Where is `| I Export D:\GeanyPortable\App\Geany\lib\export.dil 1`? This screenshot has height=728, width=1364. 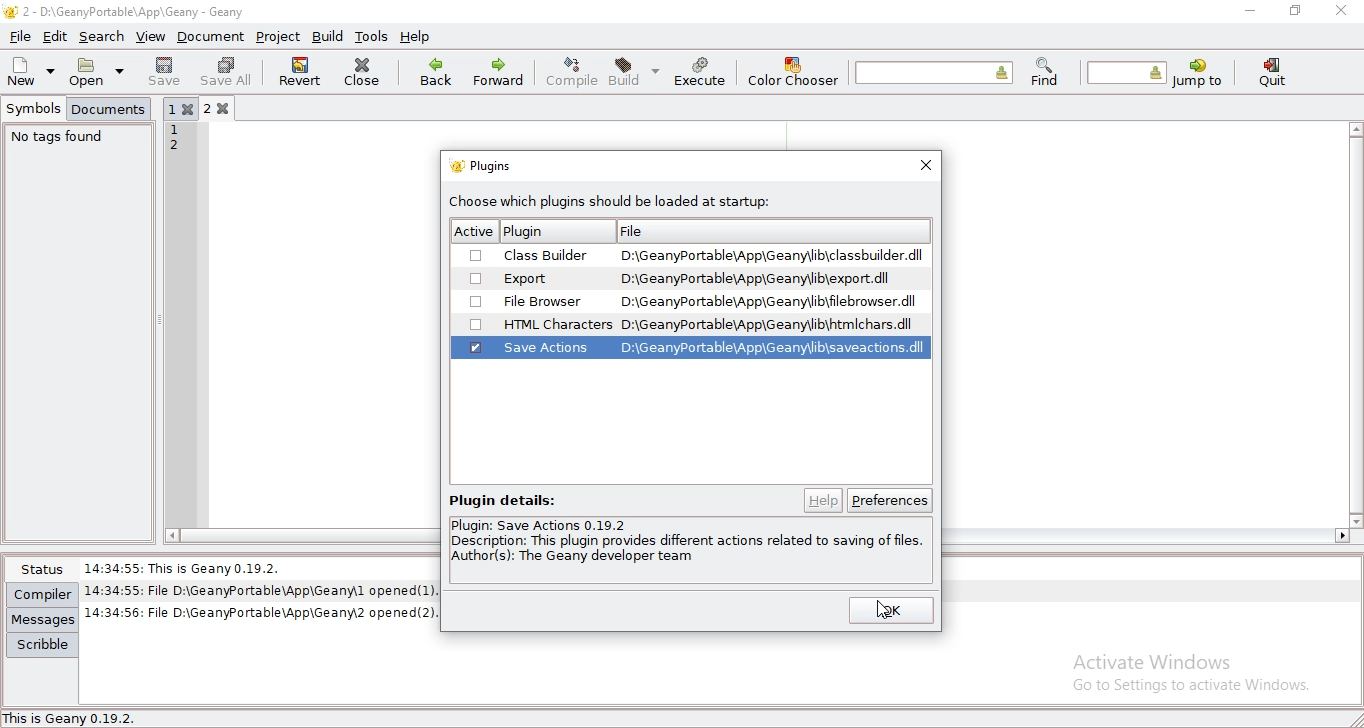
| I Export D:\GeanyPortable\App\Geany\lib\export.dil 1 is located at coordinates (690, 278).